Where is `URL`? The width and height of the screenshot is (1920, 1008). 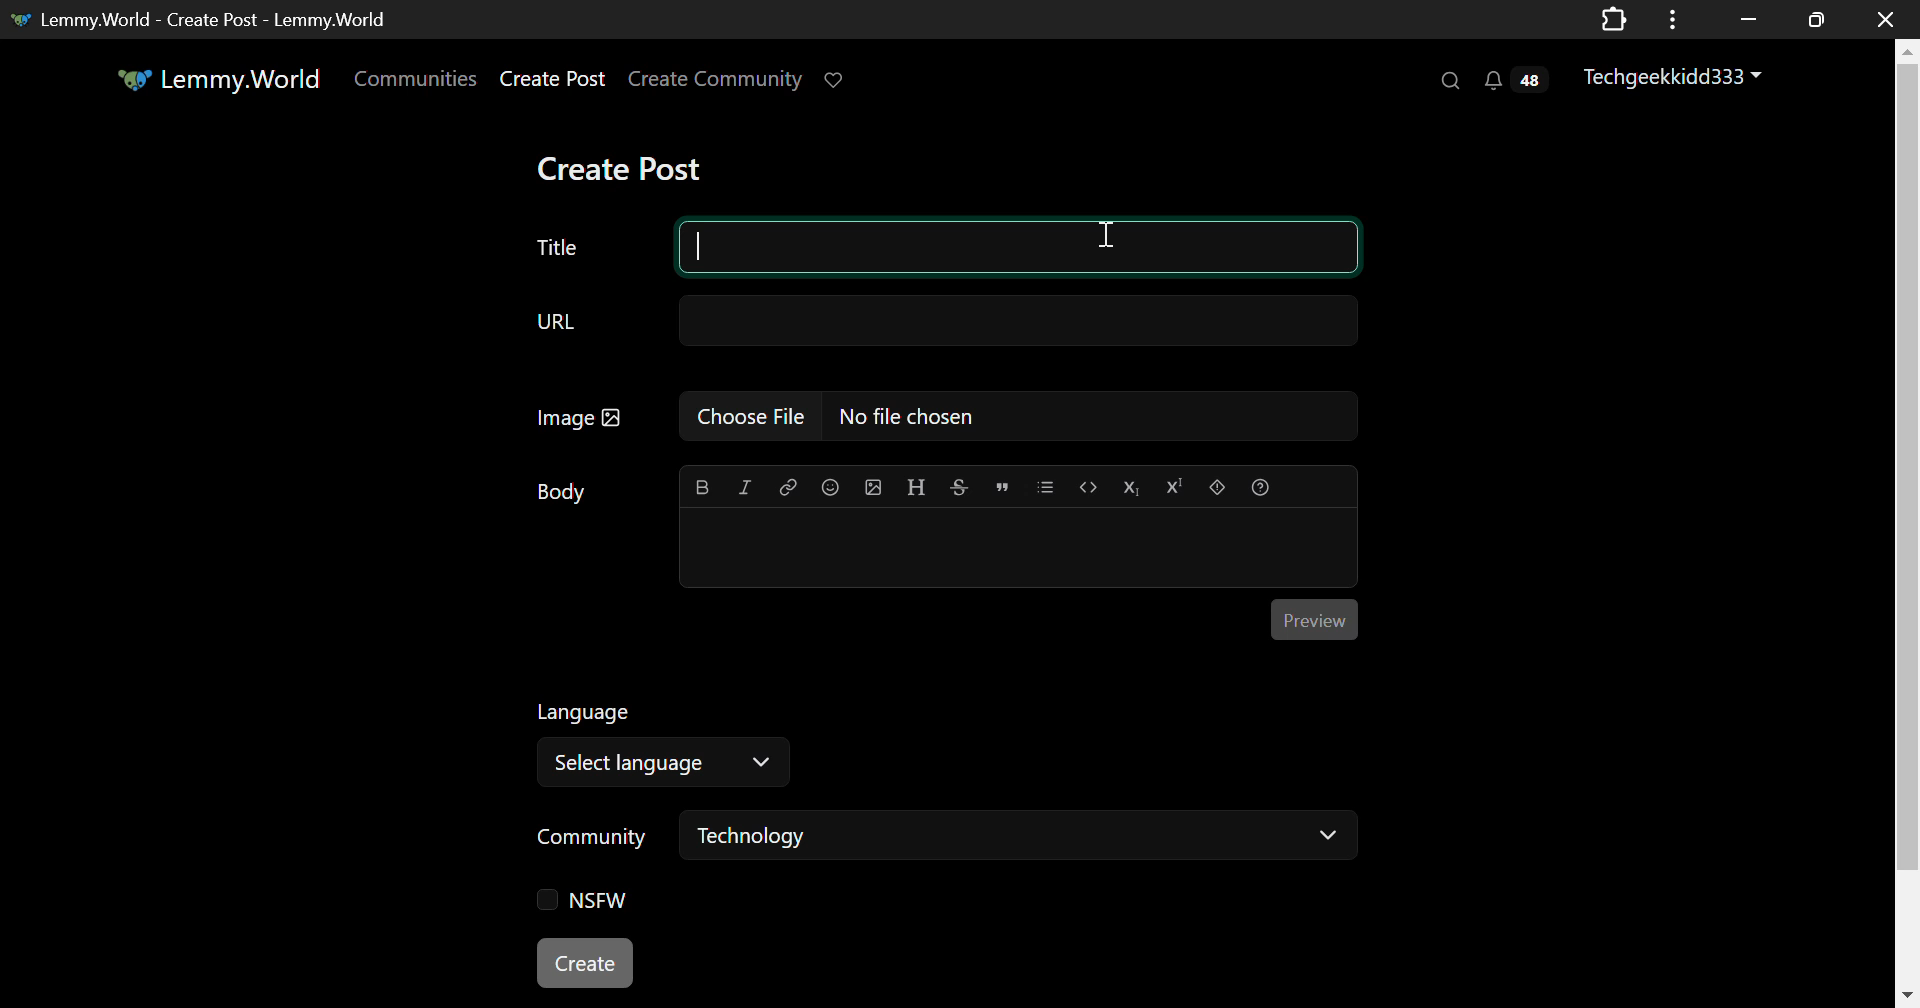
URL is located at coordinates (947, 320).